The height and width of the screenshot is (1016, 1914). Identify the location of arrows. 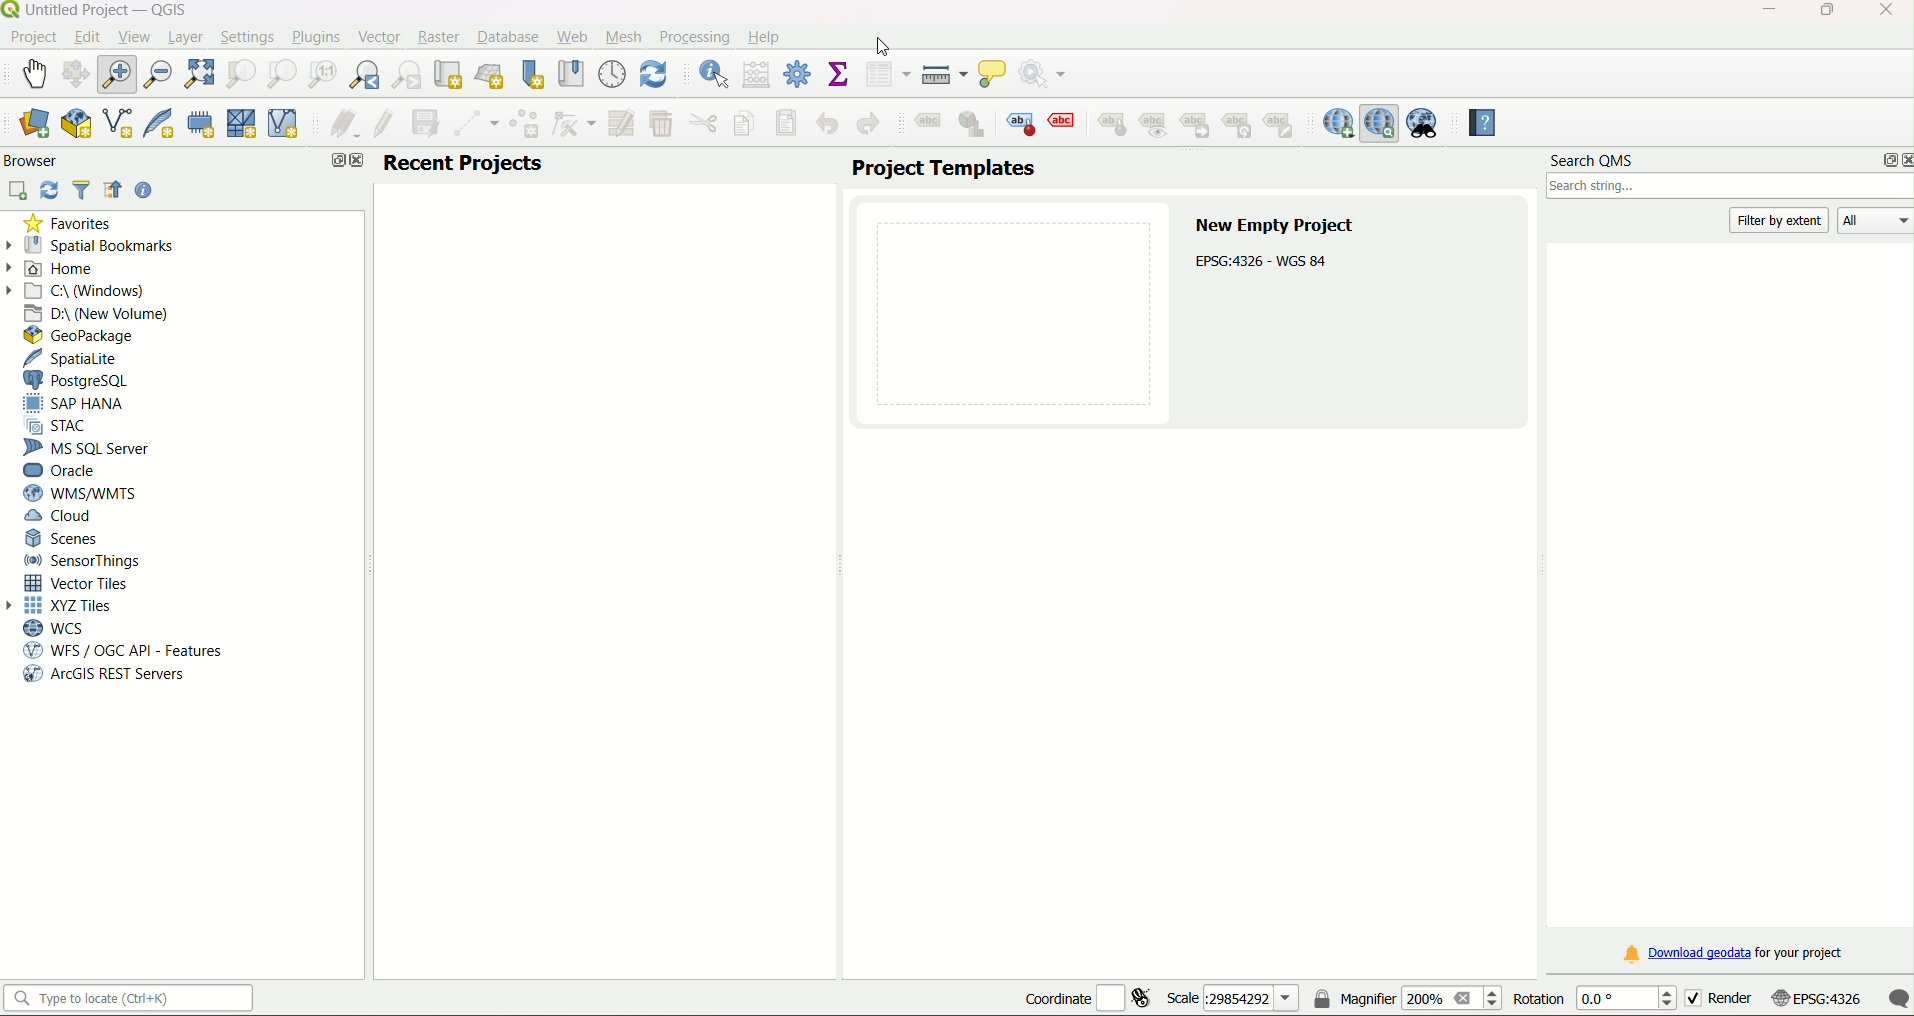
(13, 266).